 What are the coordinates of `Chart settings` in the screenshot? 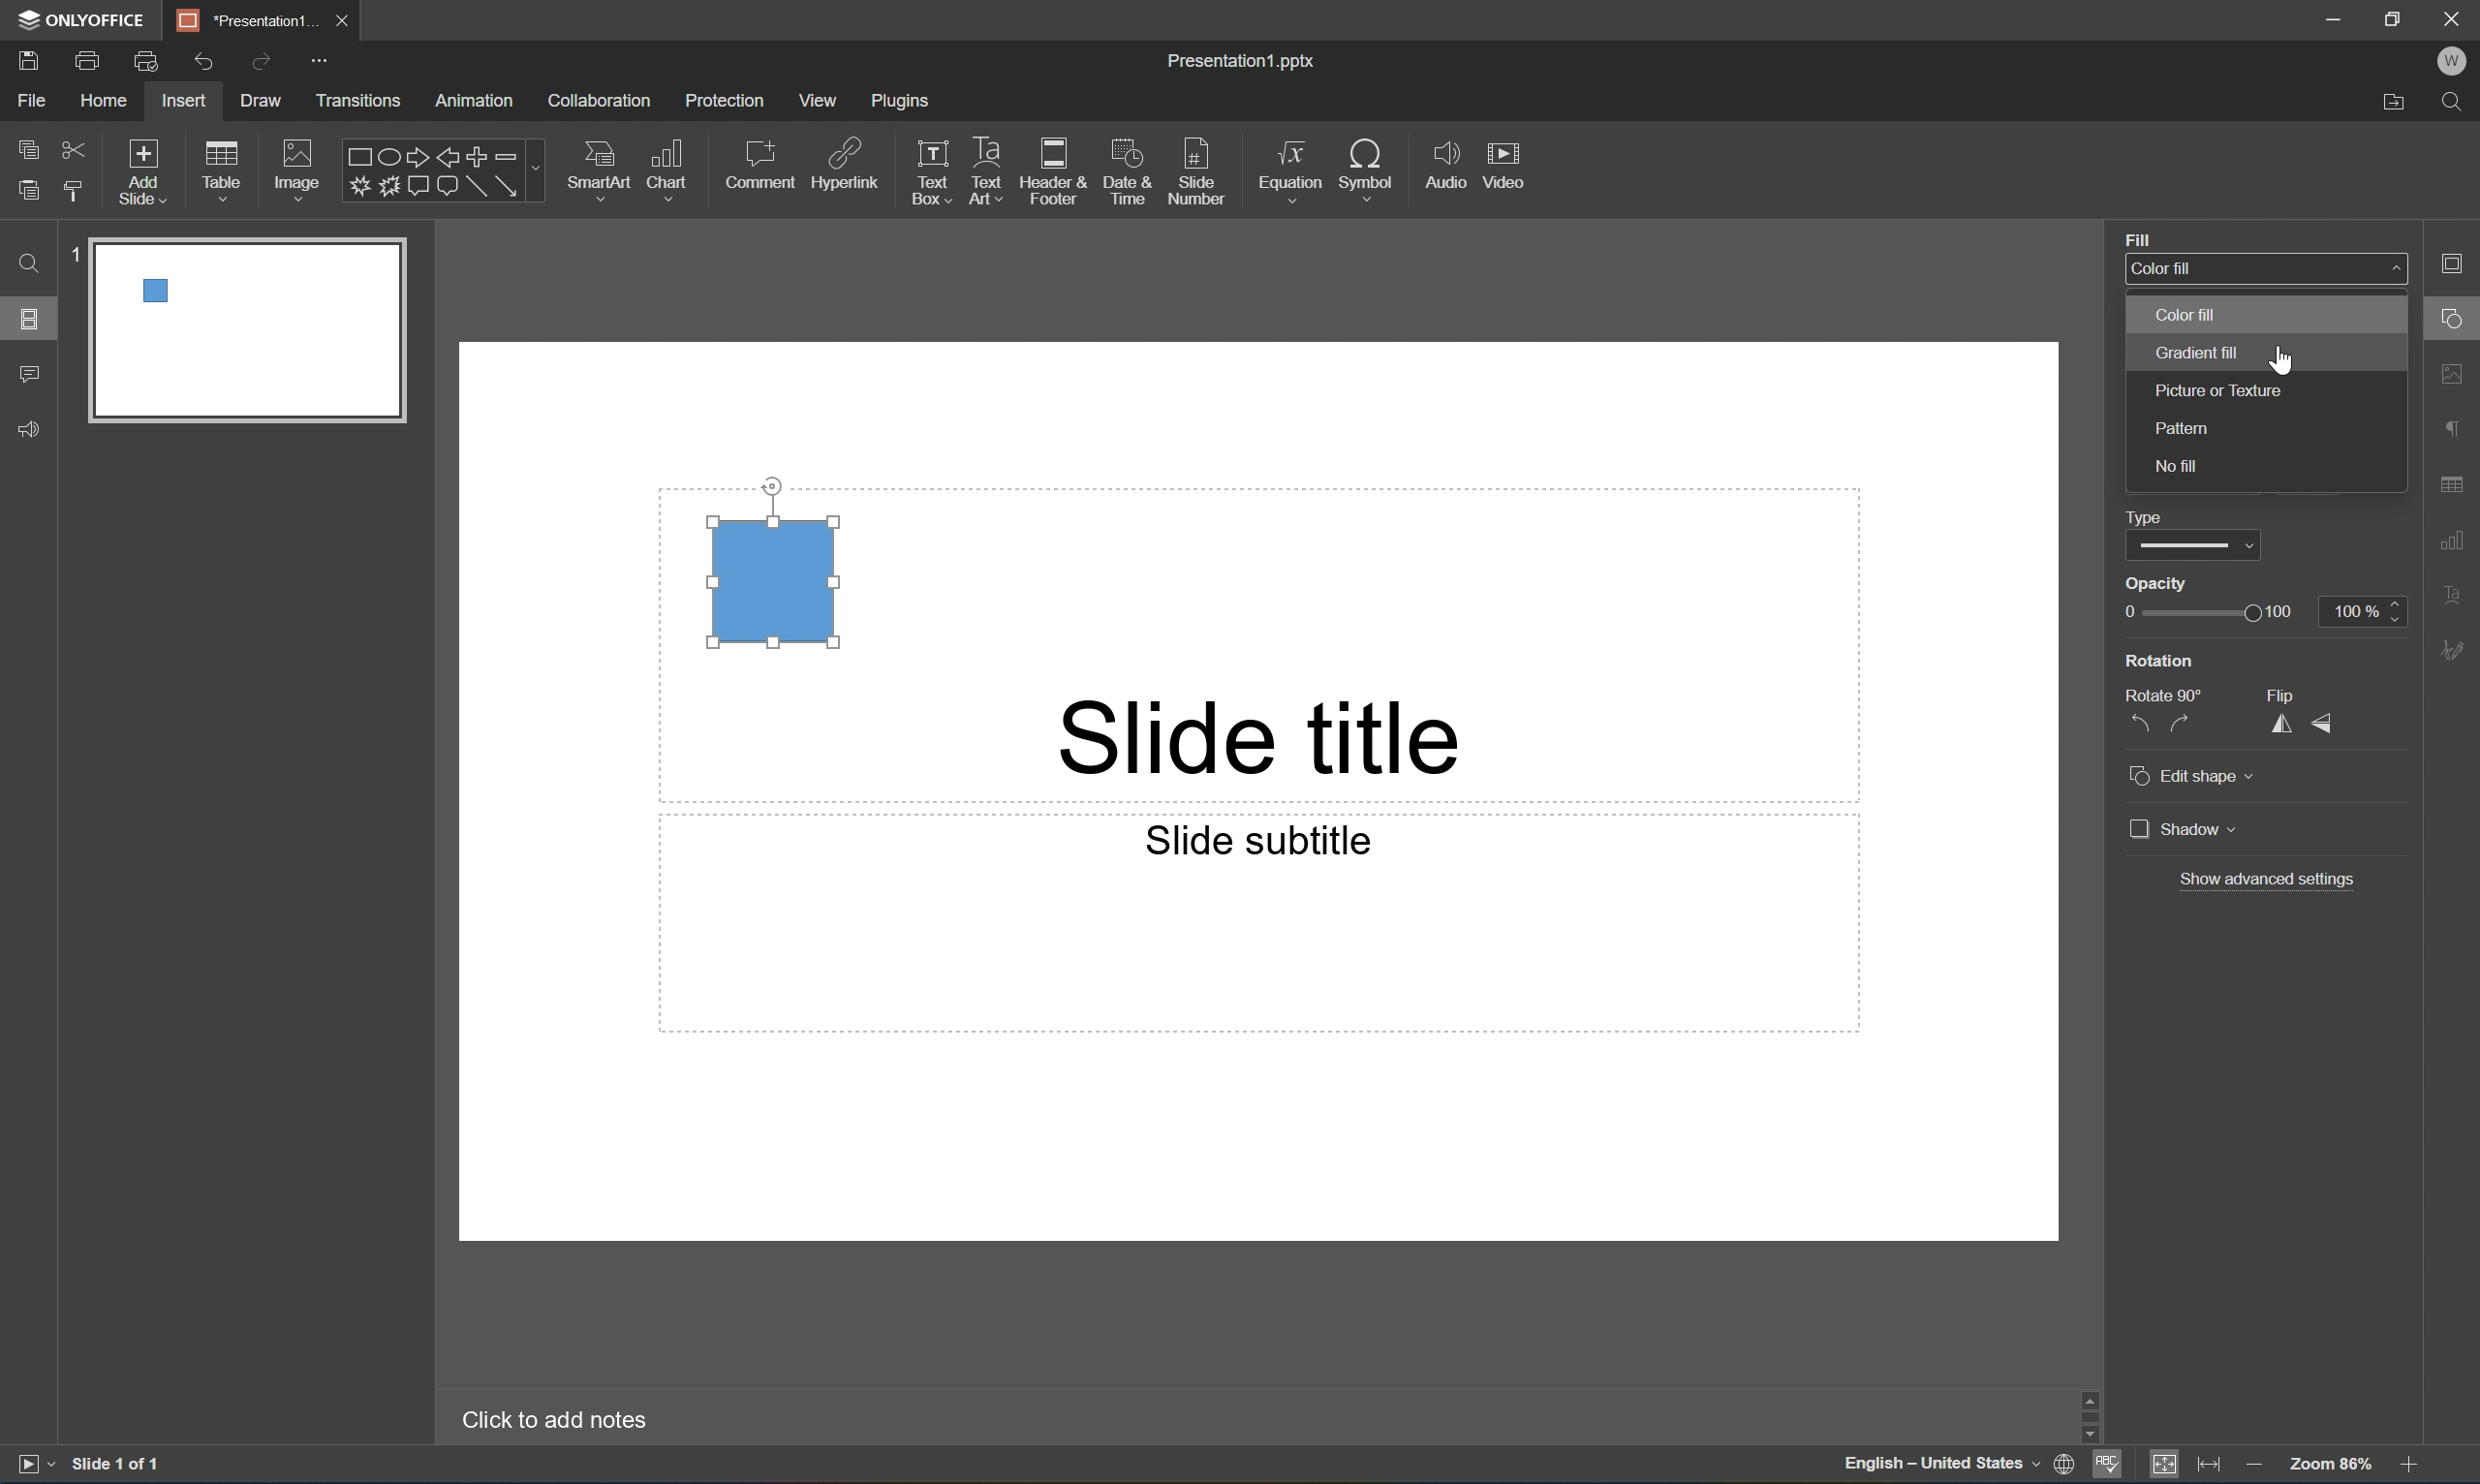 It's located at (2457, 541).